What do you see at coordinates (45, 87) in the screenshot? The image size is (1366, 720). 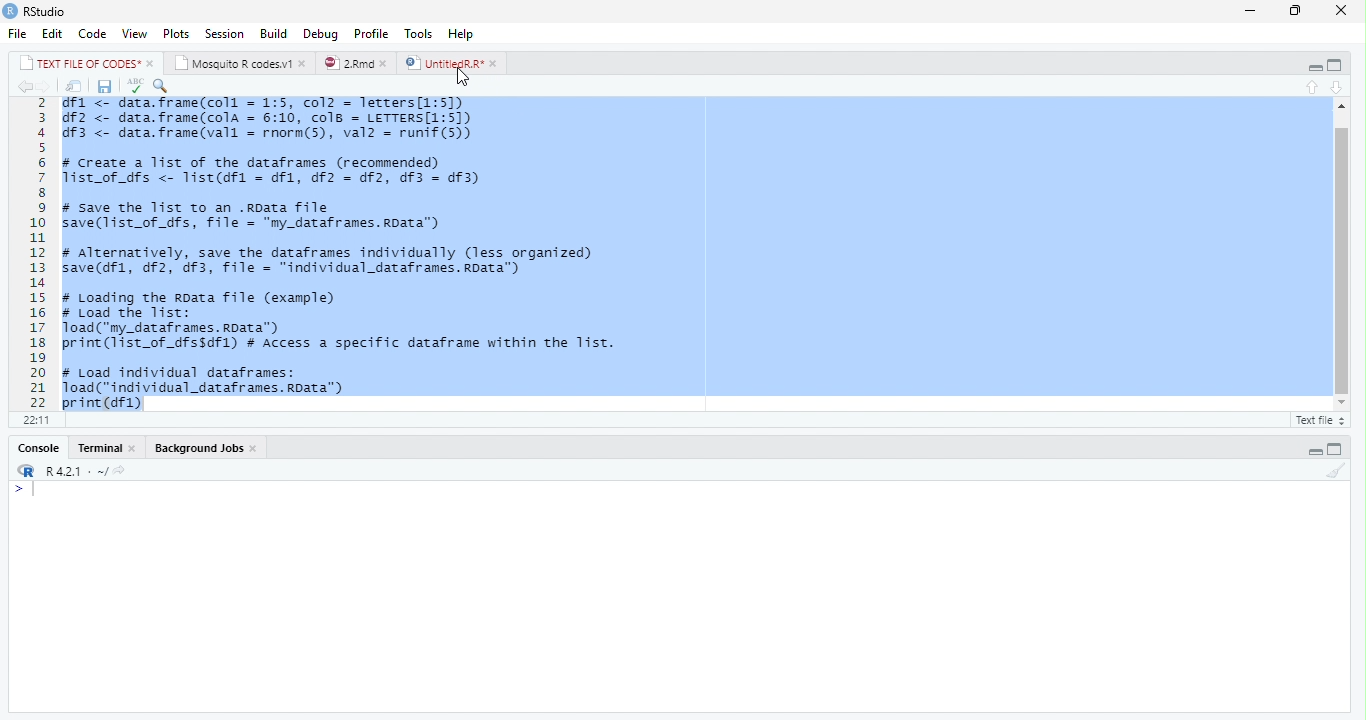 I see `Go to next location` at bounding box center [45, 87].